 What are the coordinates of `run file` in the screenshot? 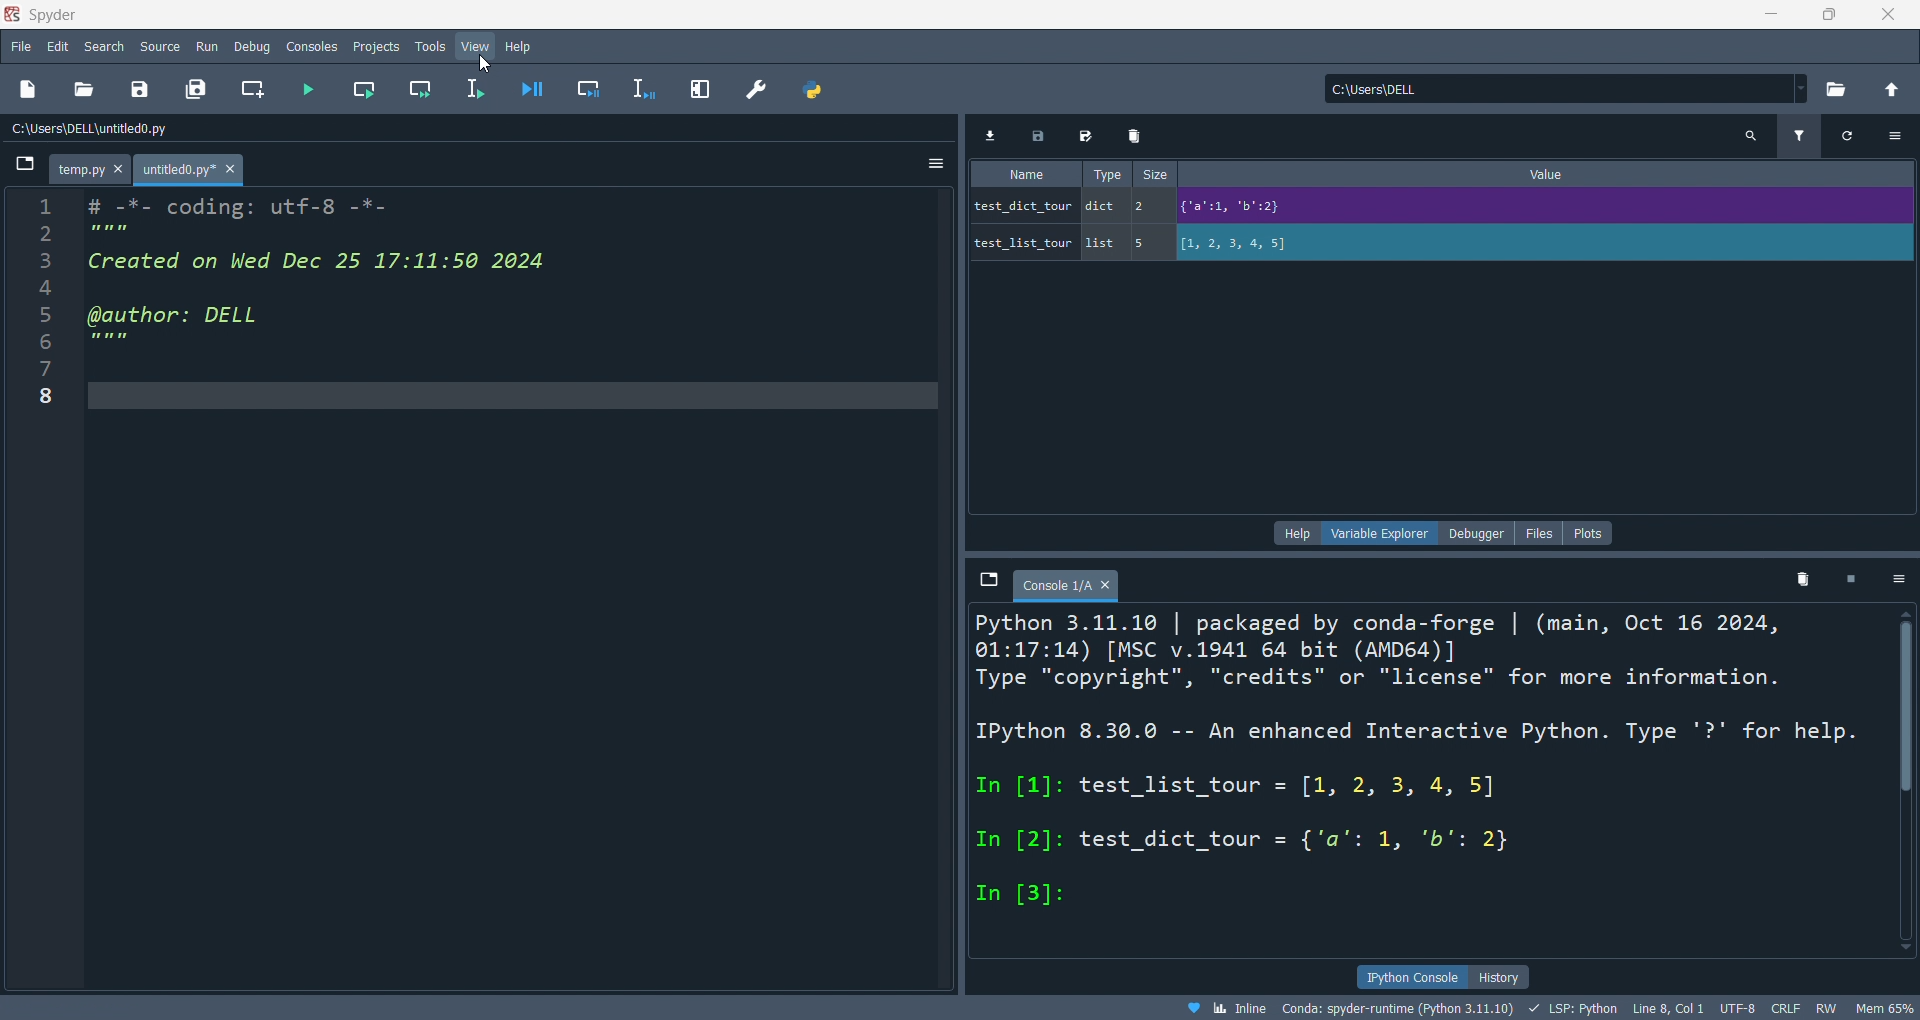 It's located at (304, 88).